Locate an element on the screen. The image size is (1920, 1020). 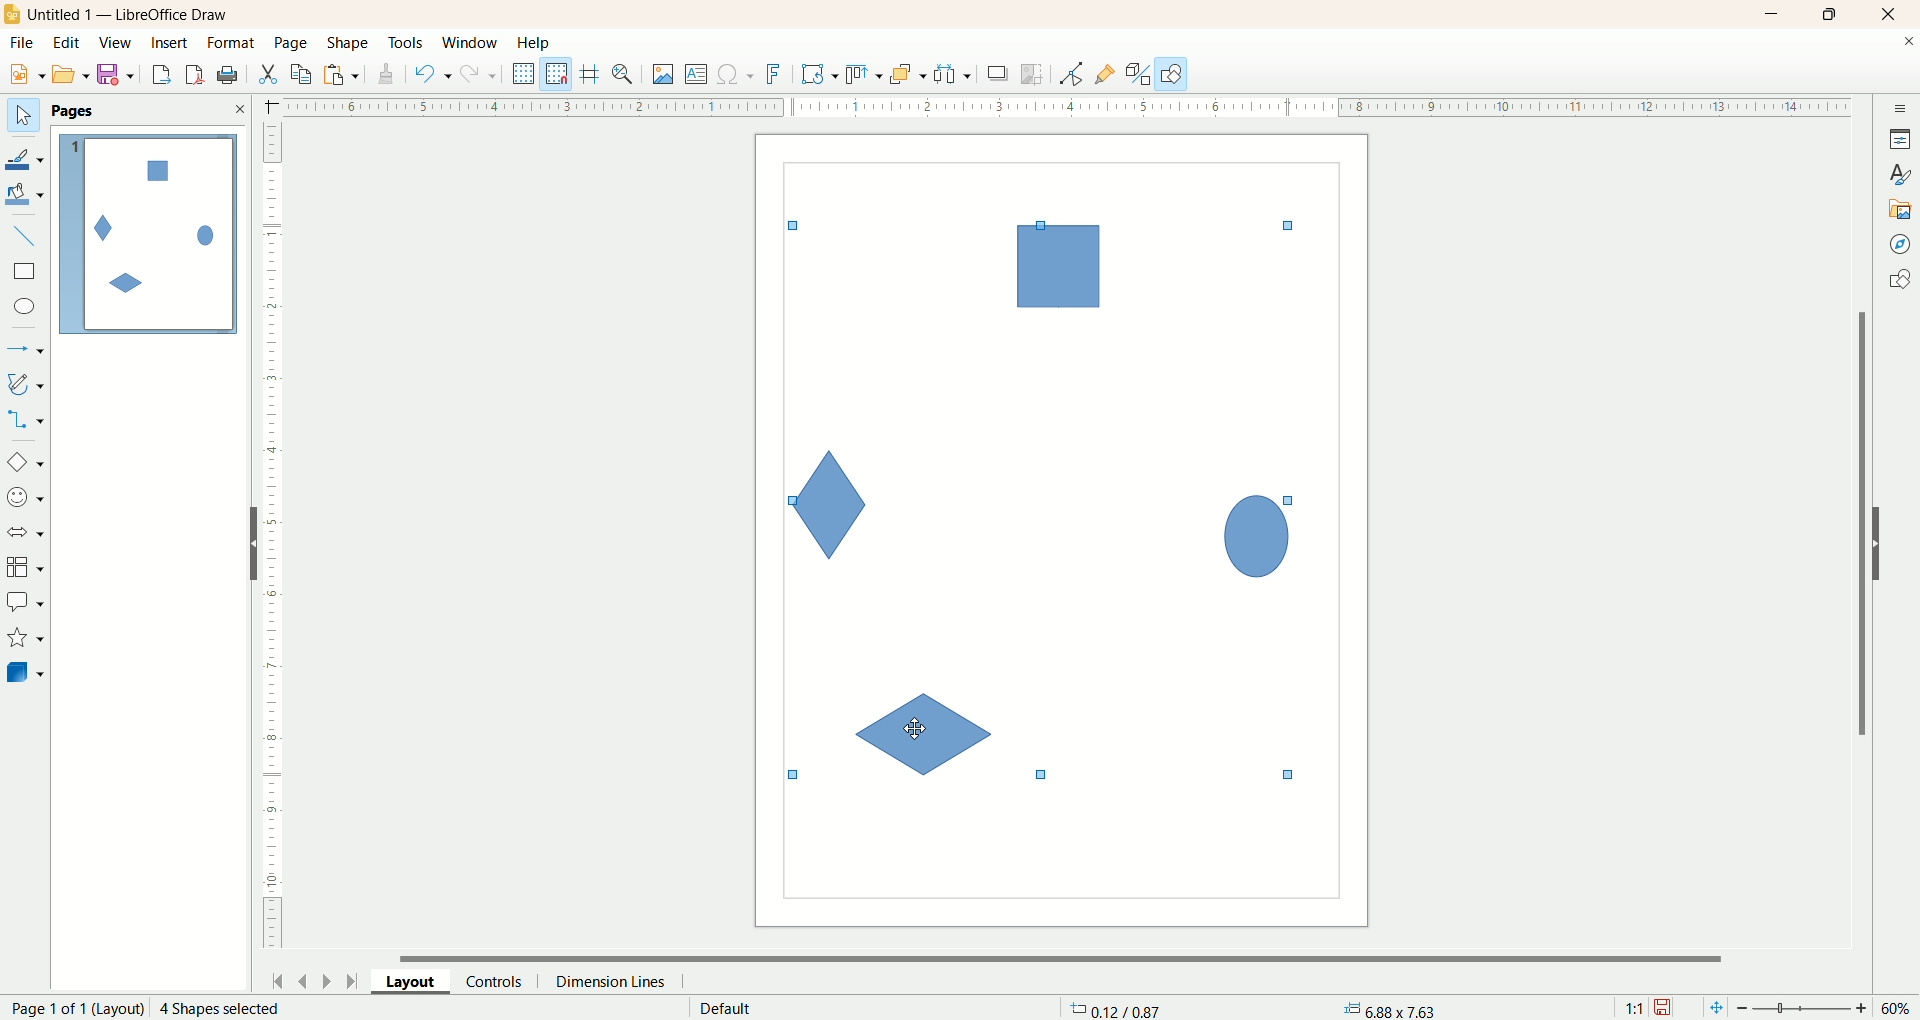
next page is located at coordinates (327, 980).